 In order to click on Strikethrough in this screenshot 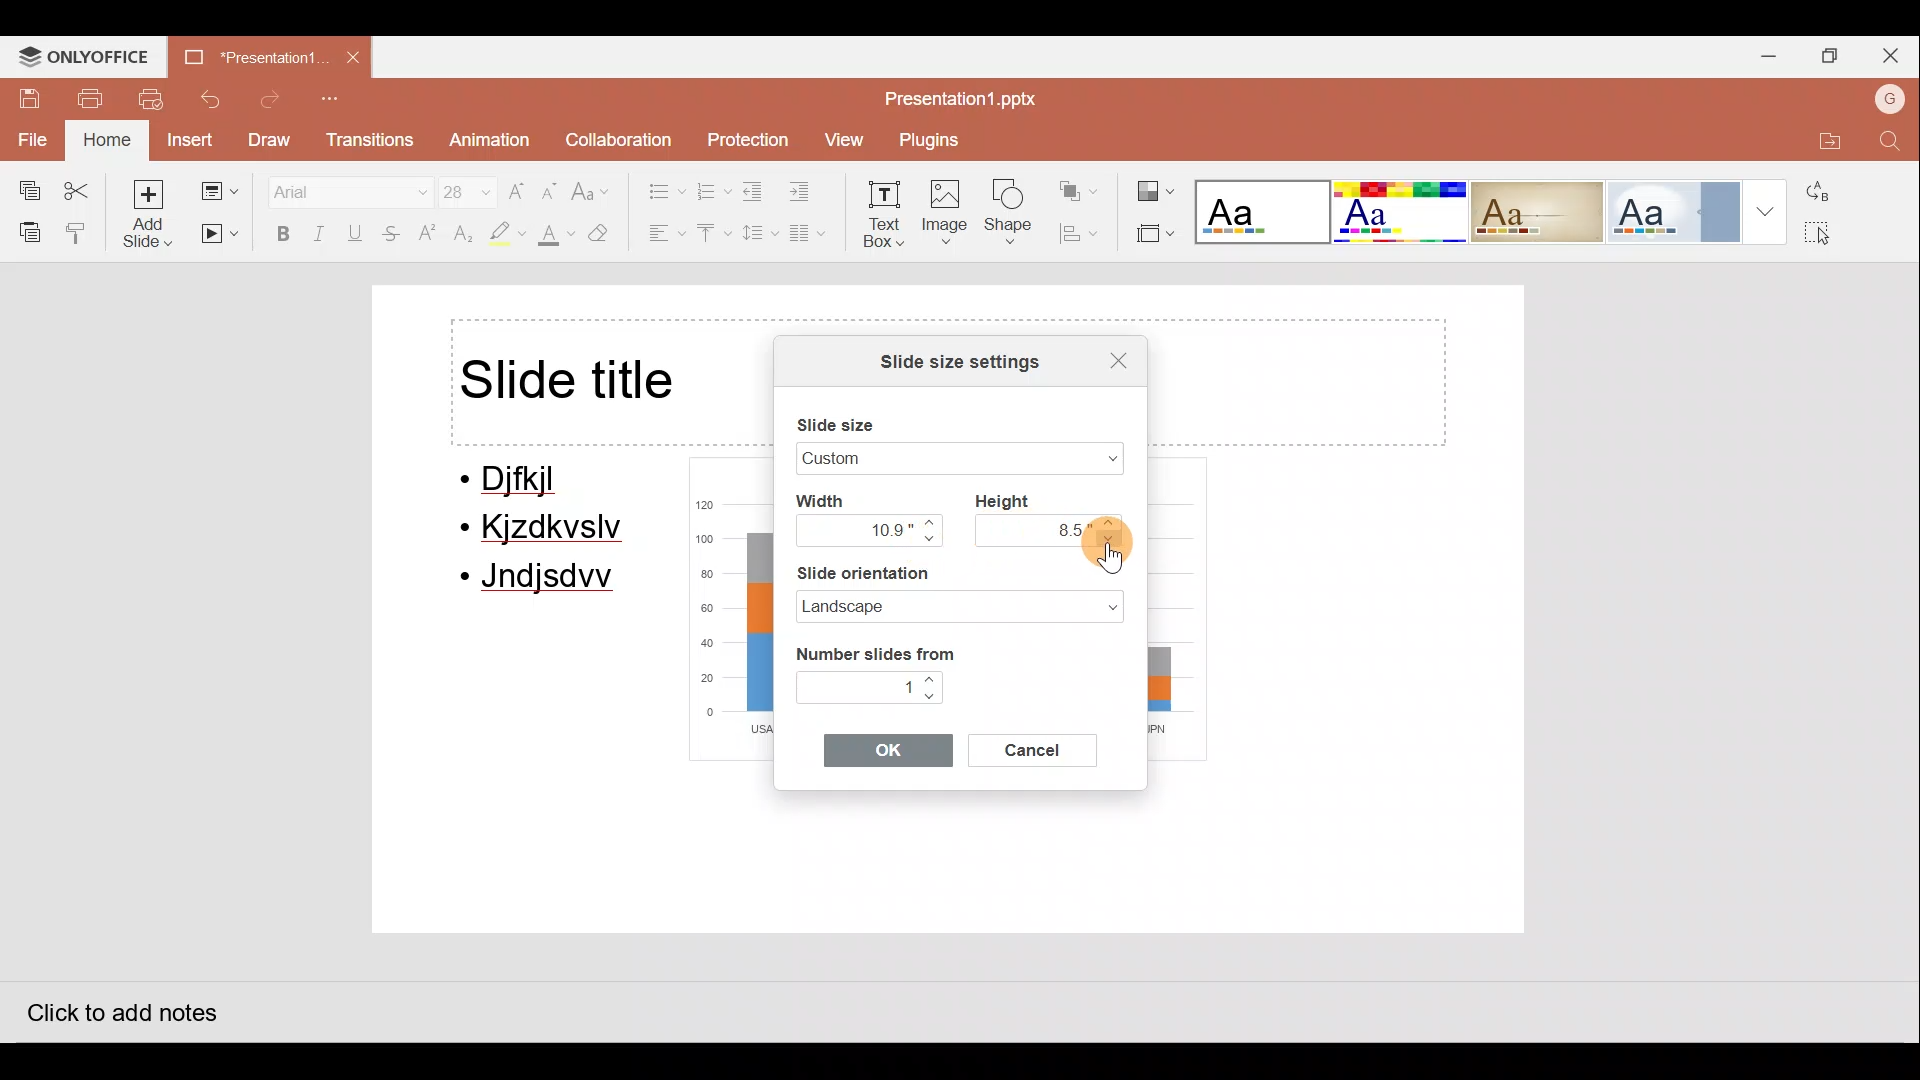, I will do `click(393, 236)`.